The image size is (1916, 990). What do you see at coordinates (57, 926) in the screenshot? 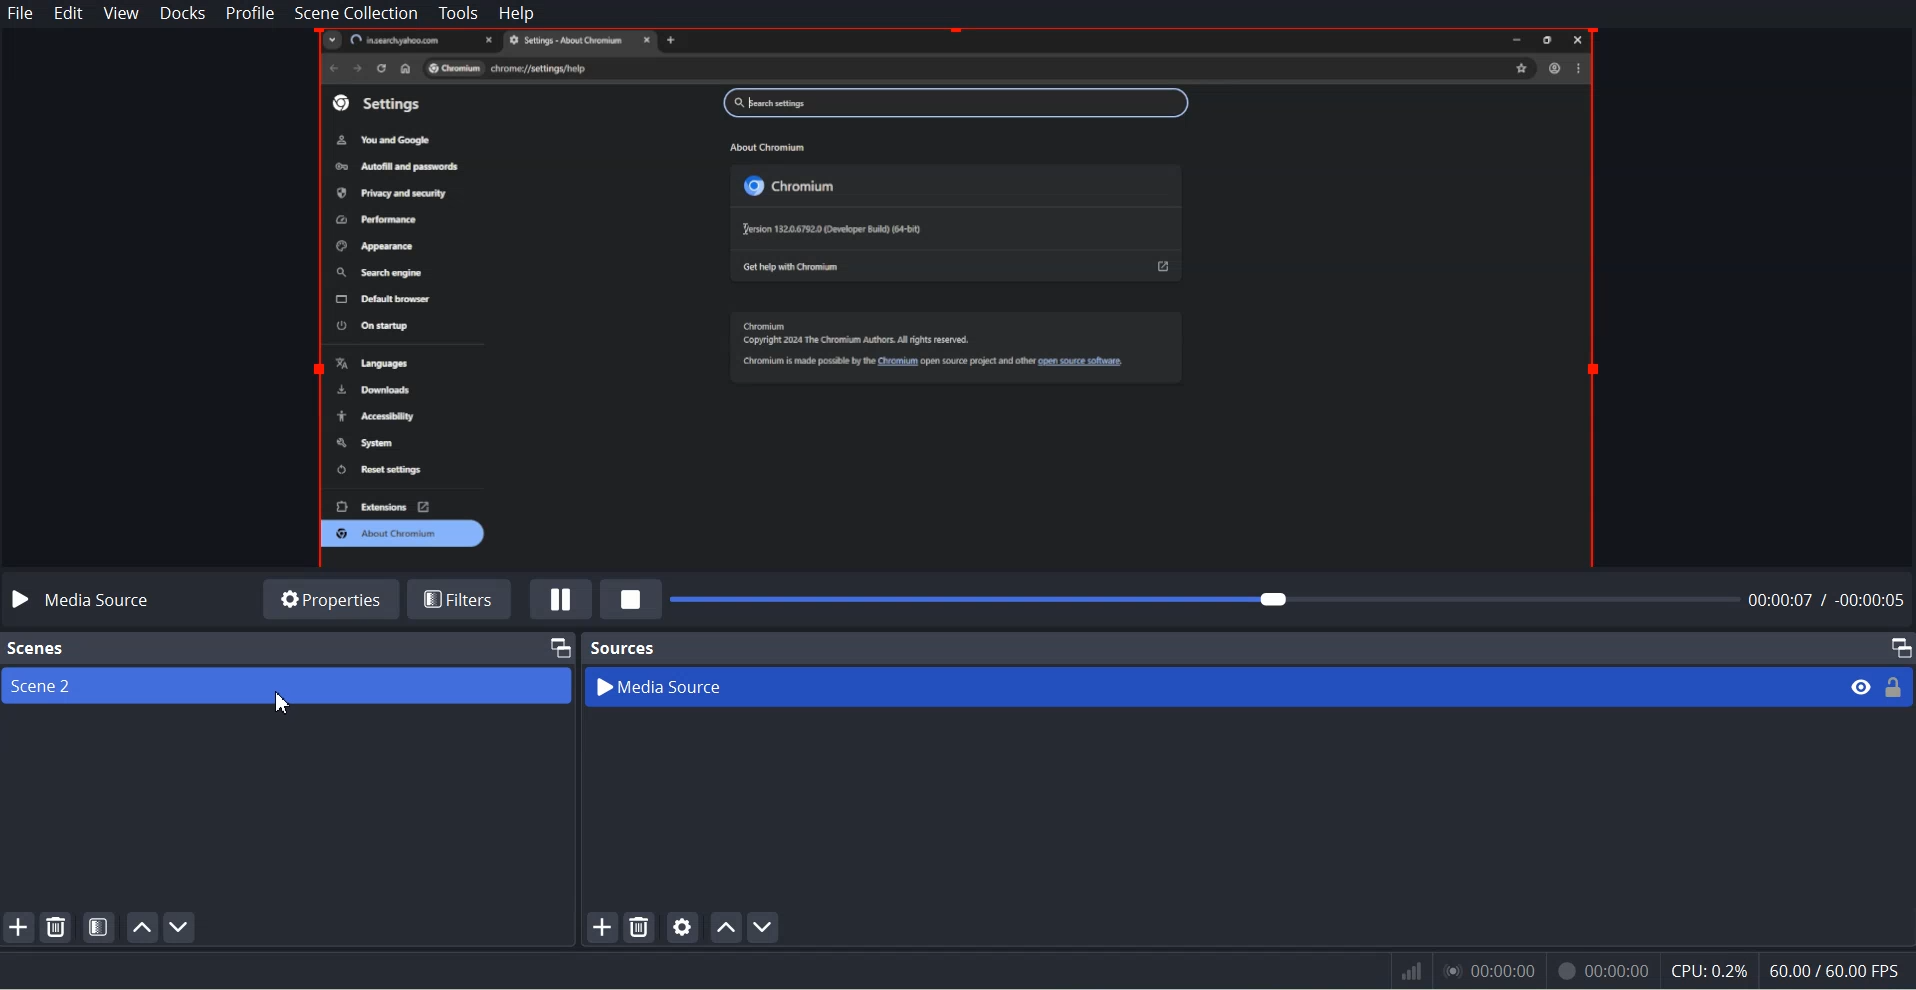
I see `Remove selected Scene` at bounding box center [57, 926].